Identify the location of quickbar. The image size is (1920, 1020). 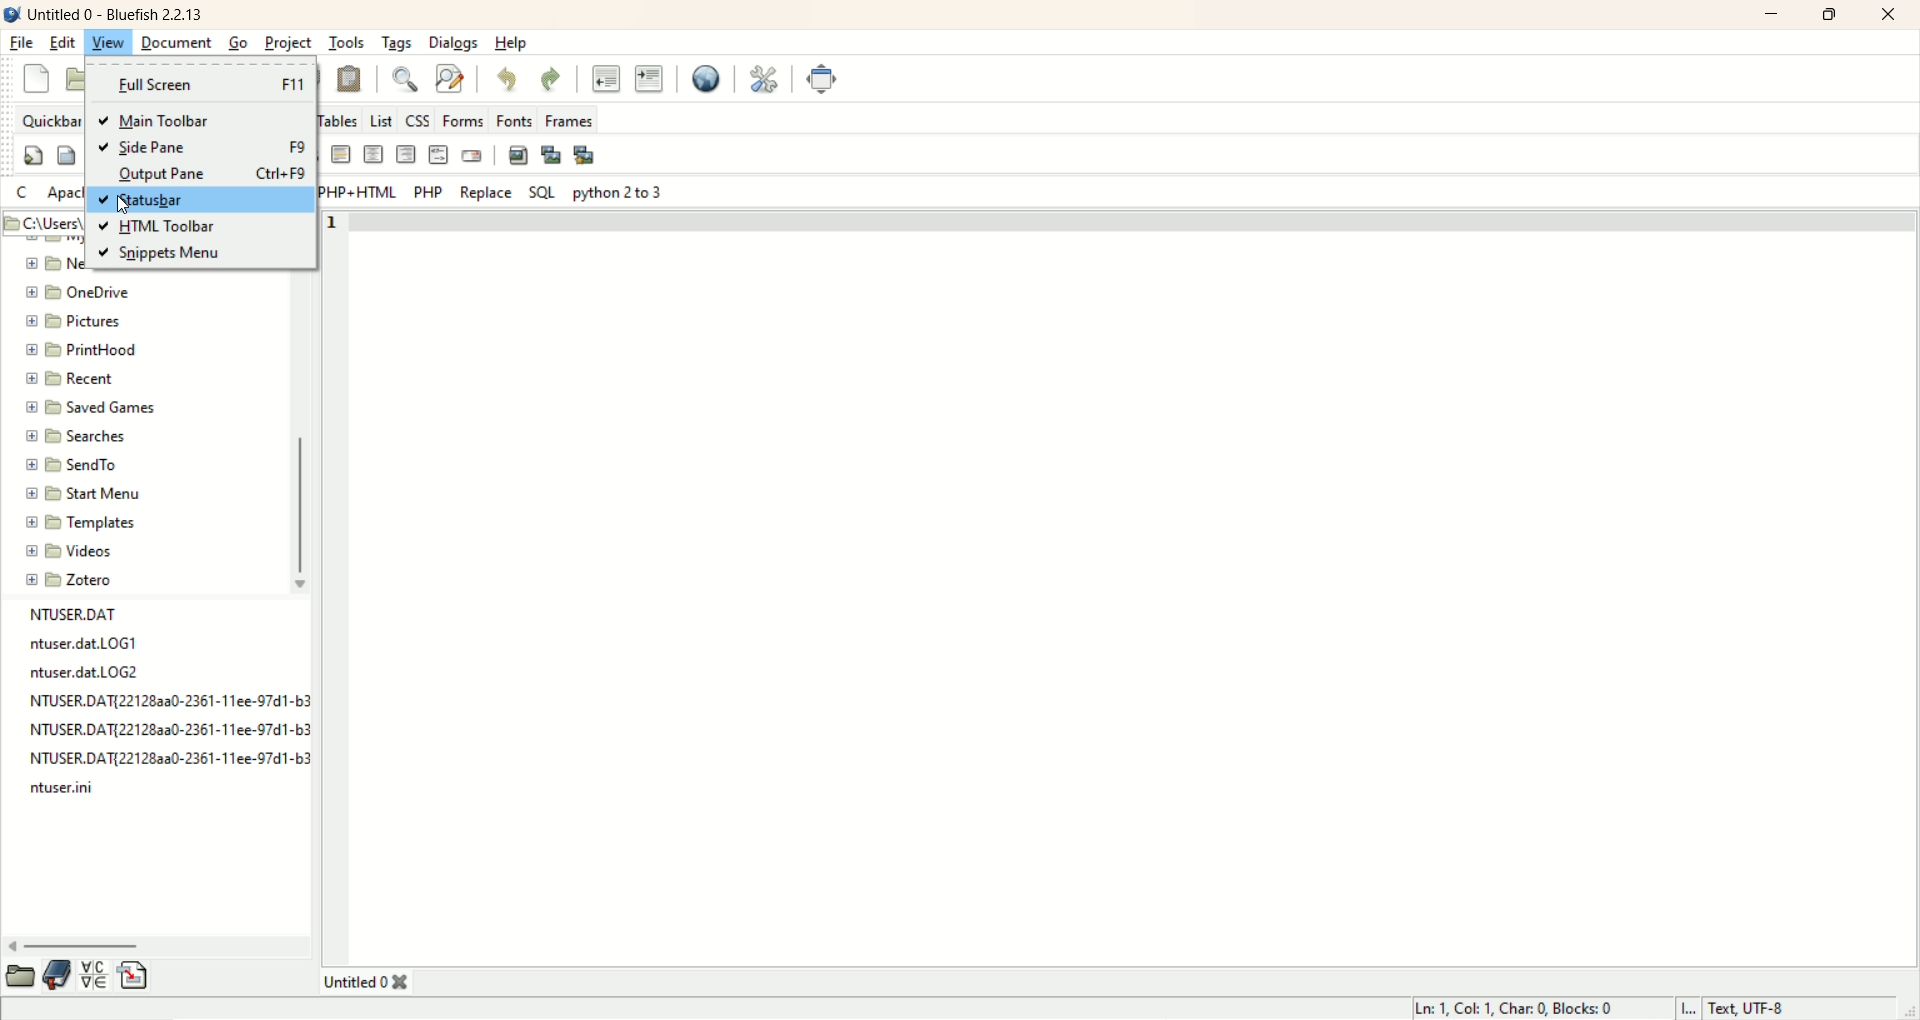
(51, 117).